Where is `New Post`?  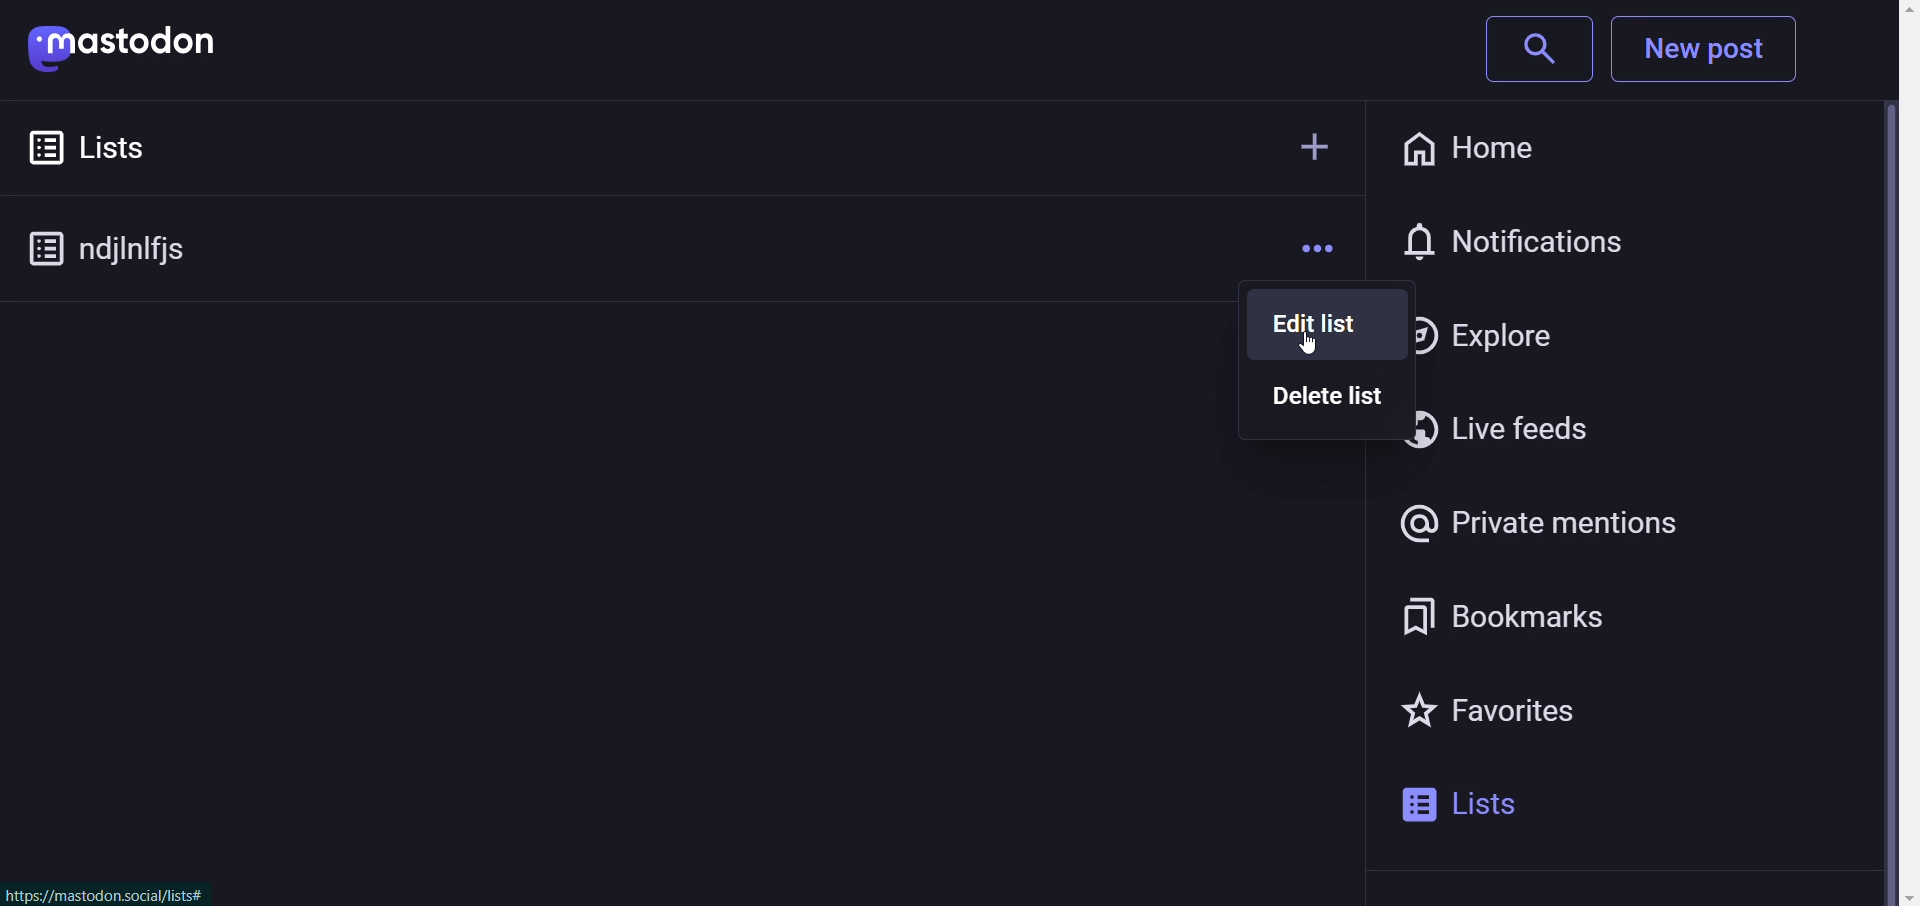
New Post is located at coordinates (1709, 50).